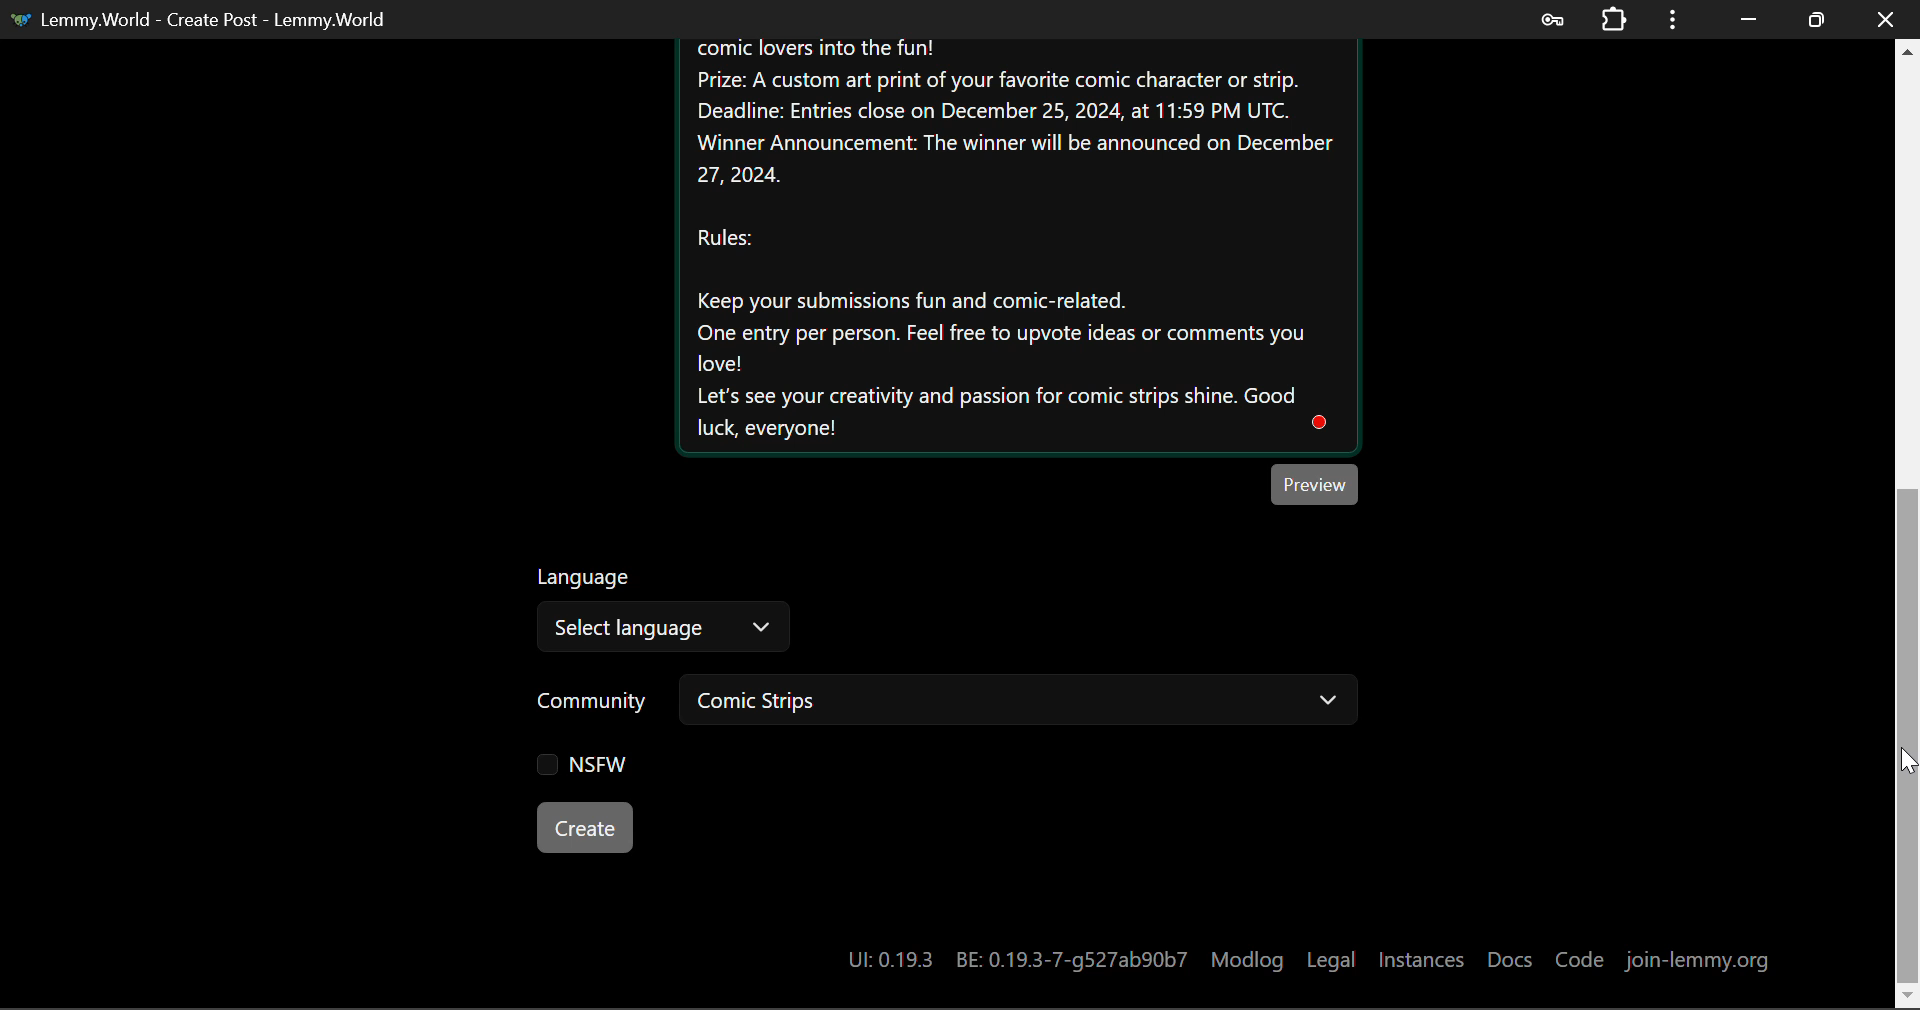 The width and height of the screenshot is (1920, 1010). What do you see at coordinates (1513, 959) in the screenshot?
I see `Docs` at bounding box center [1513, 959].